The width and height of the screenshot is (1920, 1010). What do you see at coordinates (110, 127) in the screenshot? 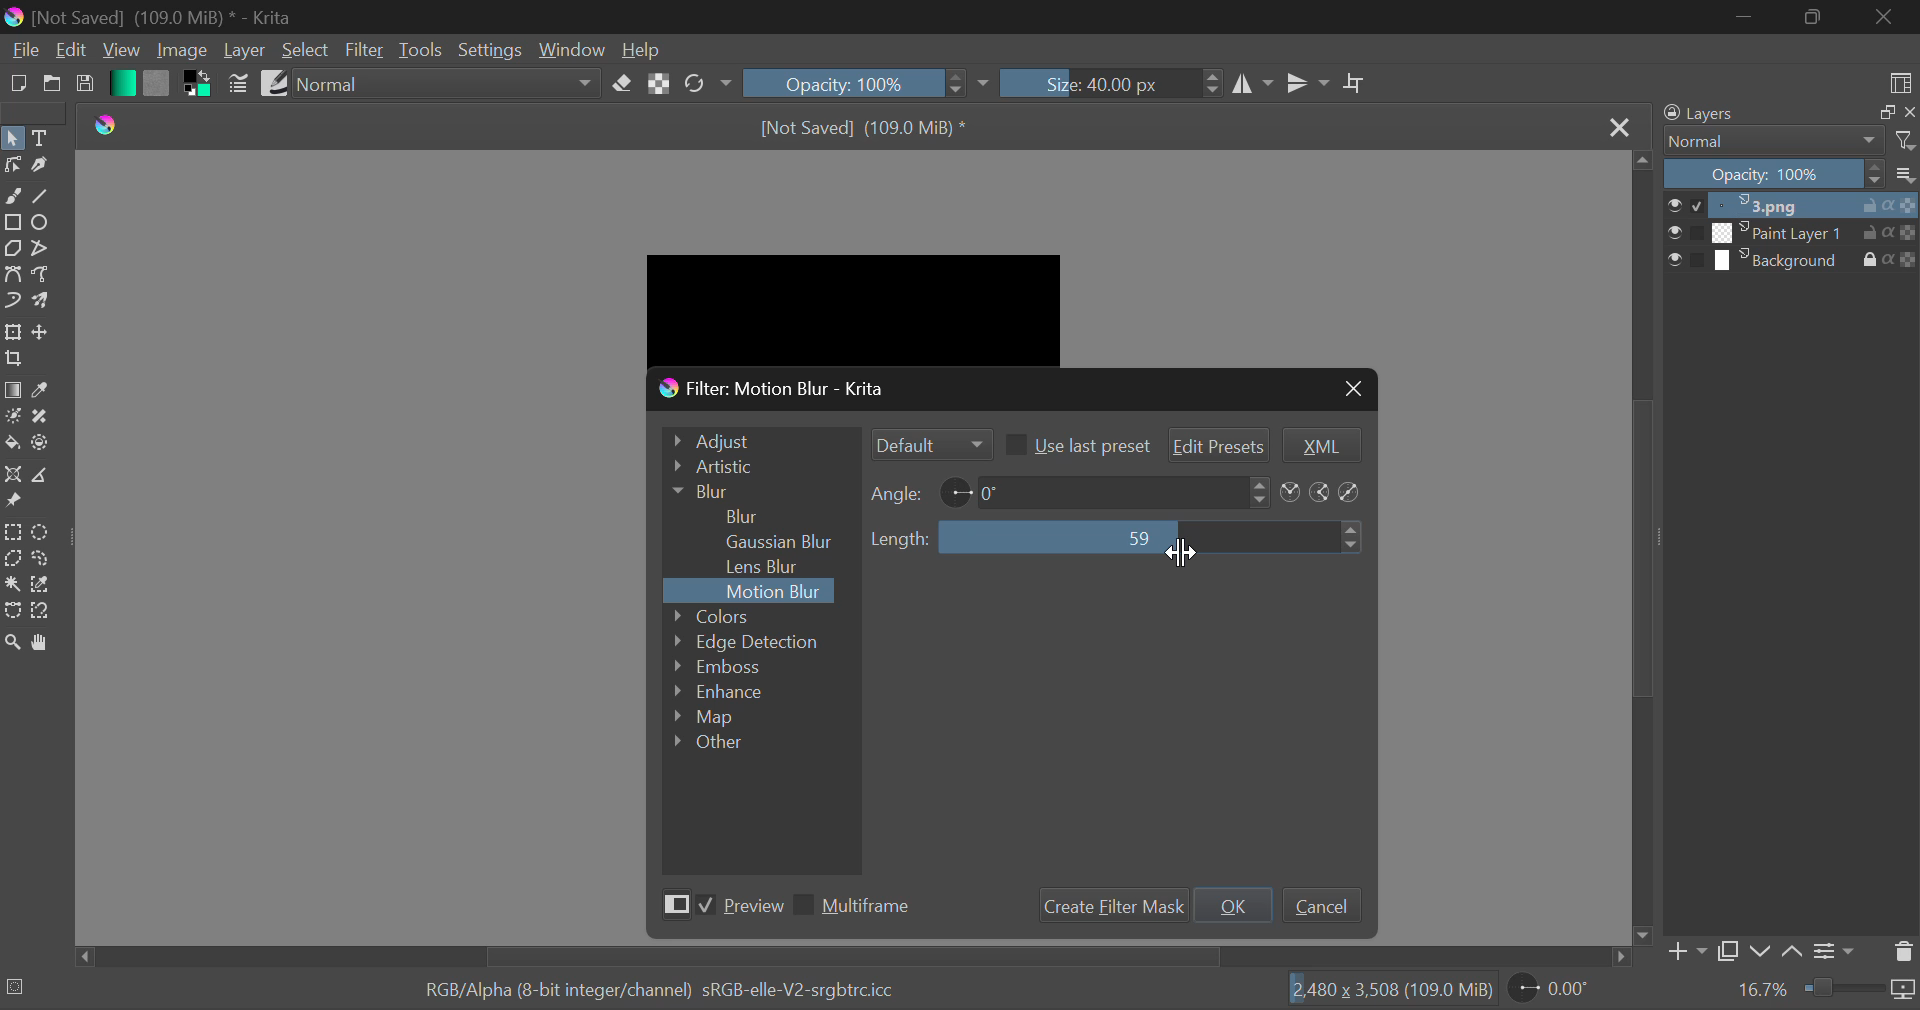
I see `Krita Logo` at bounding box center [110, 127].